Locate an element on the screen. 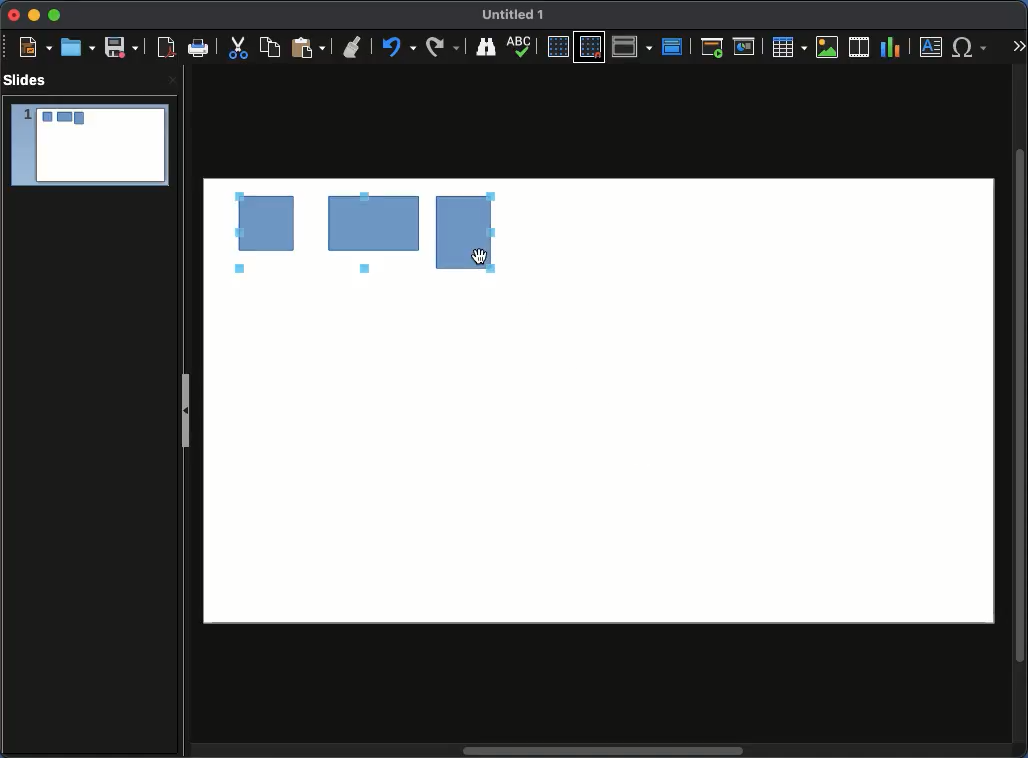 Image resolution: width=1028 pixels, height=758 pixels. Maximize is located at coordinates (56, 15).